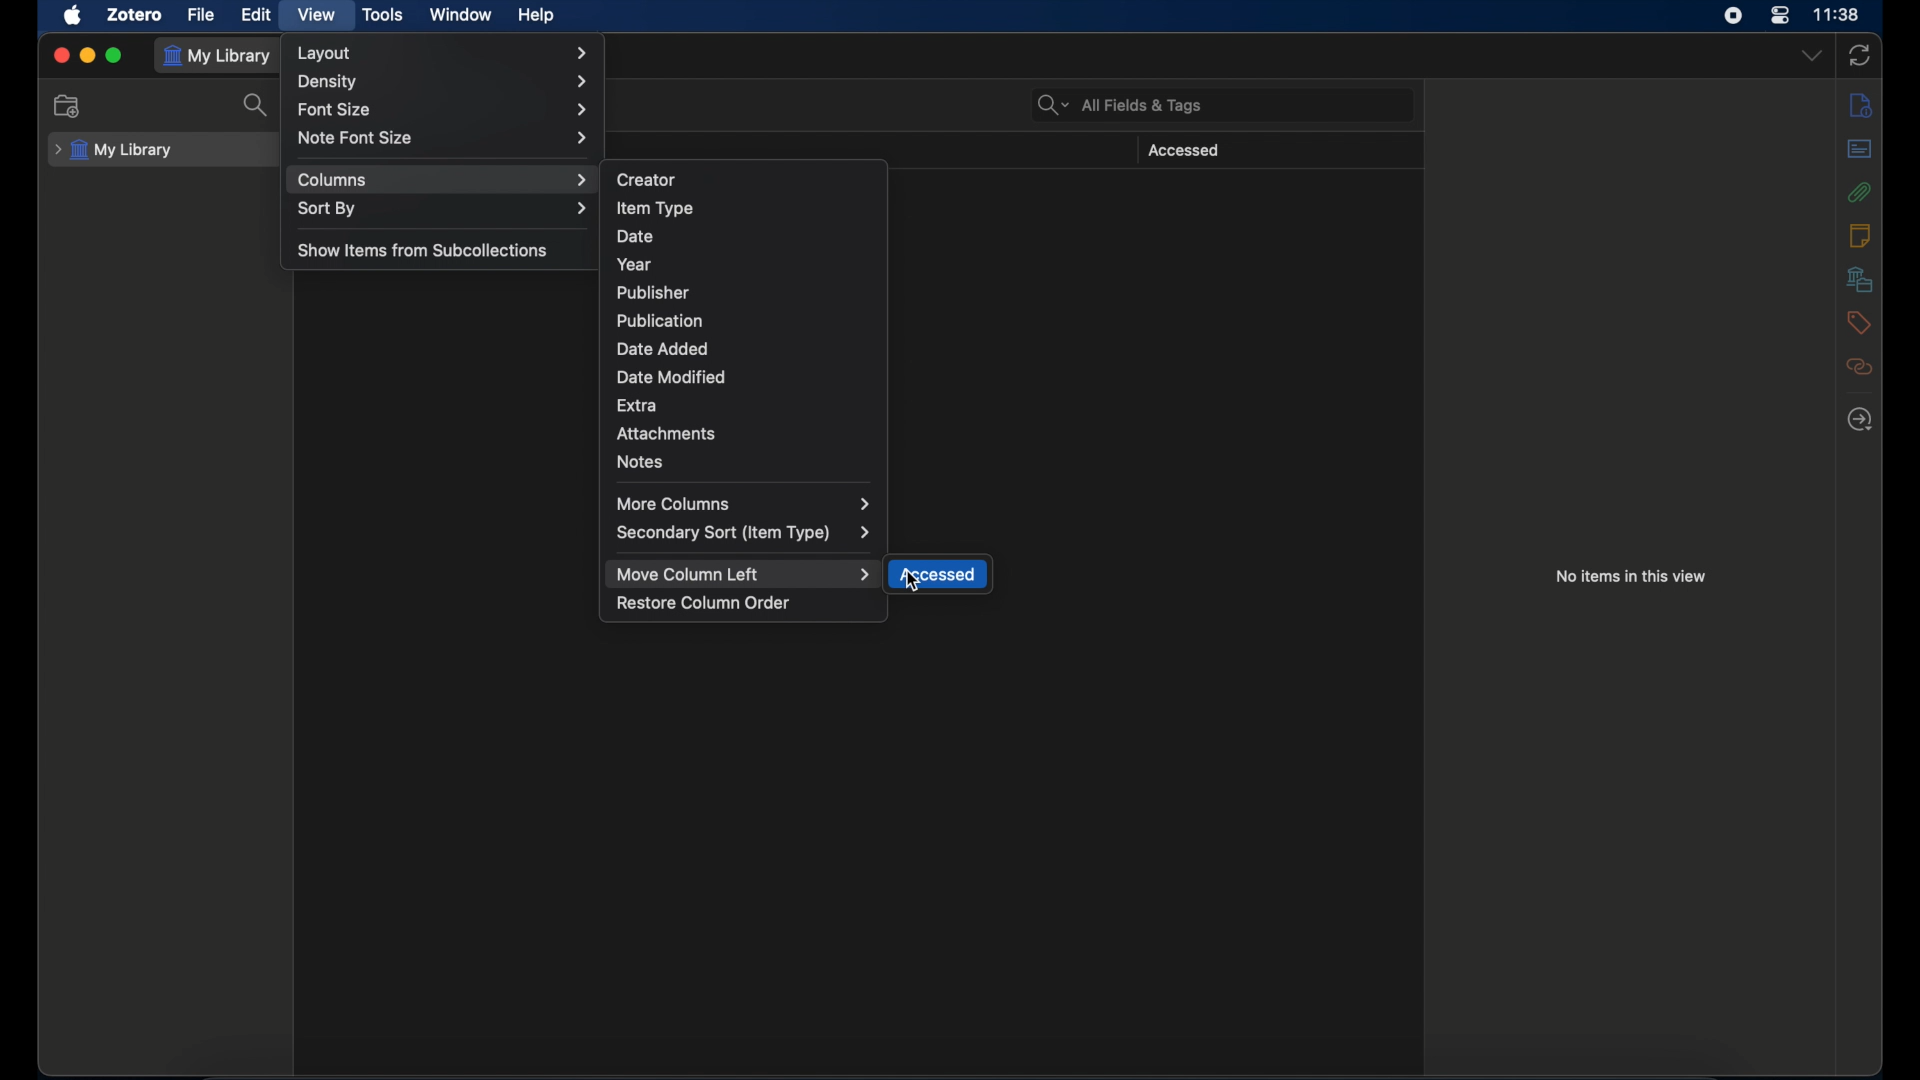 This screenshot has width=1920, height=1080. I want to click on note font size, so click(444, 138).